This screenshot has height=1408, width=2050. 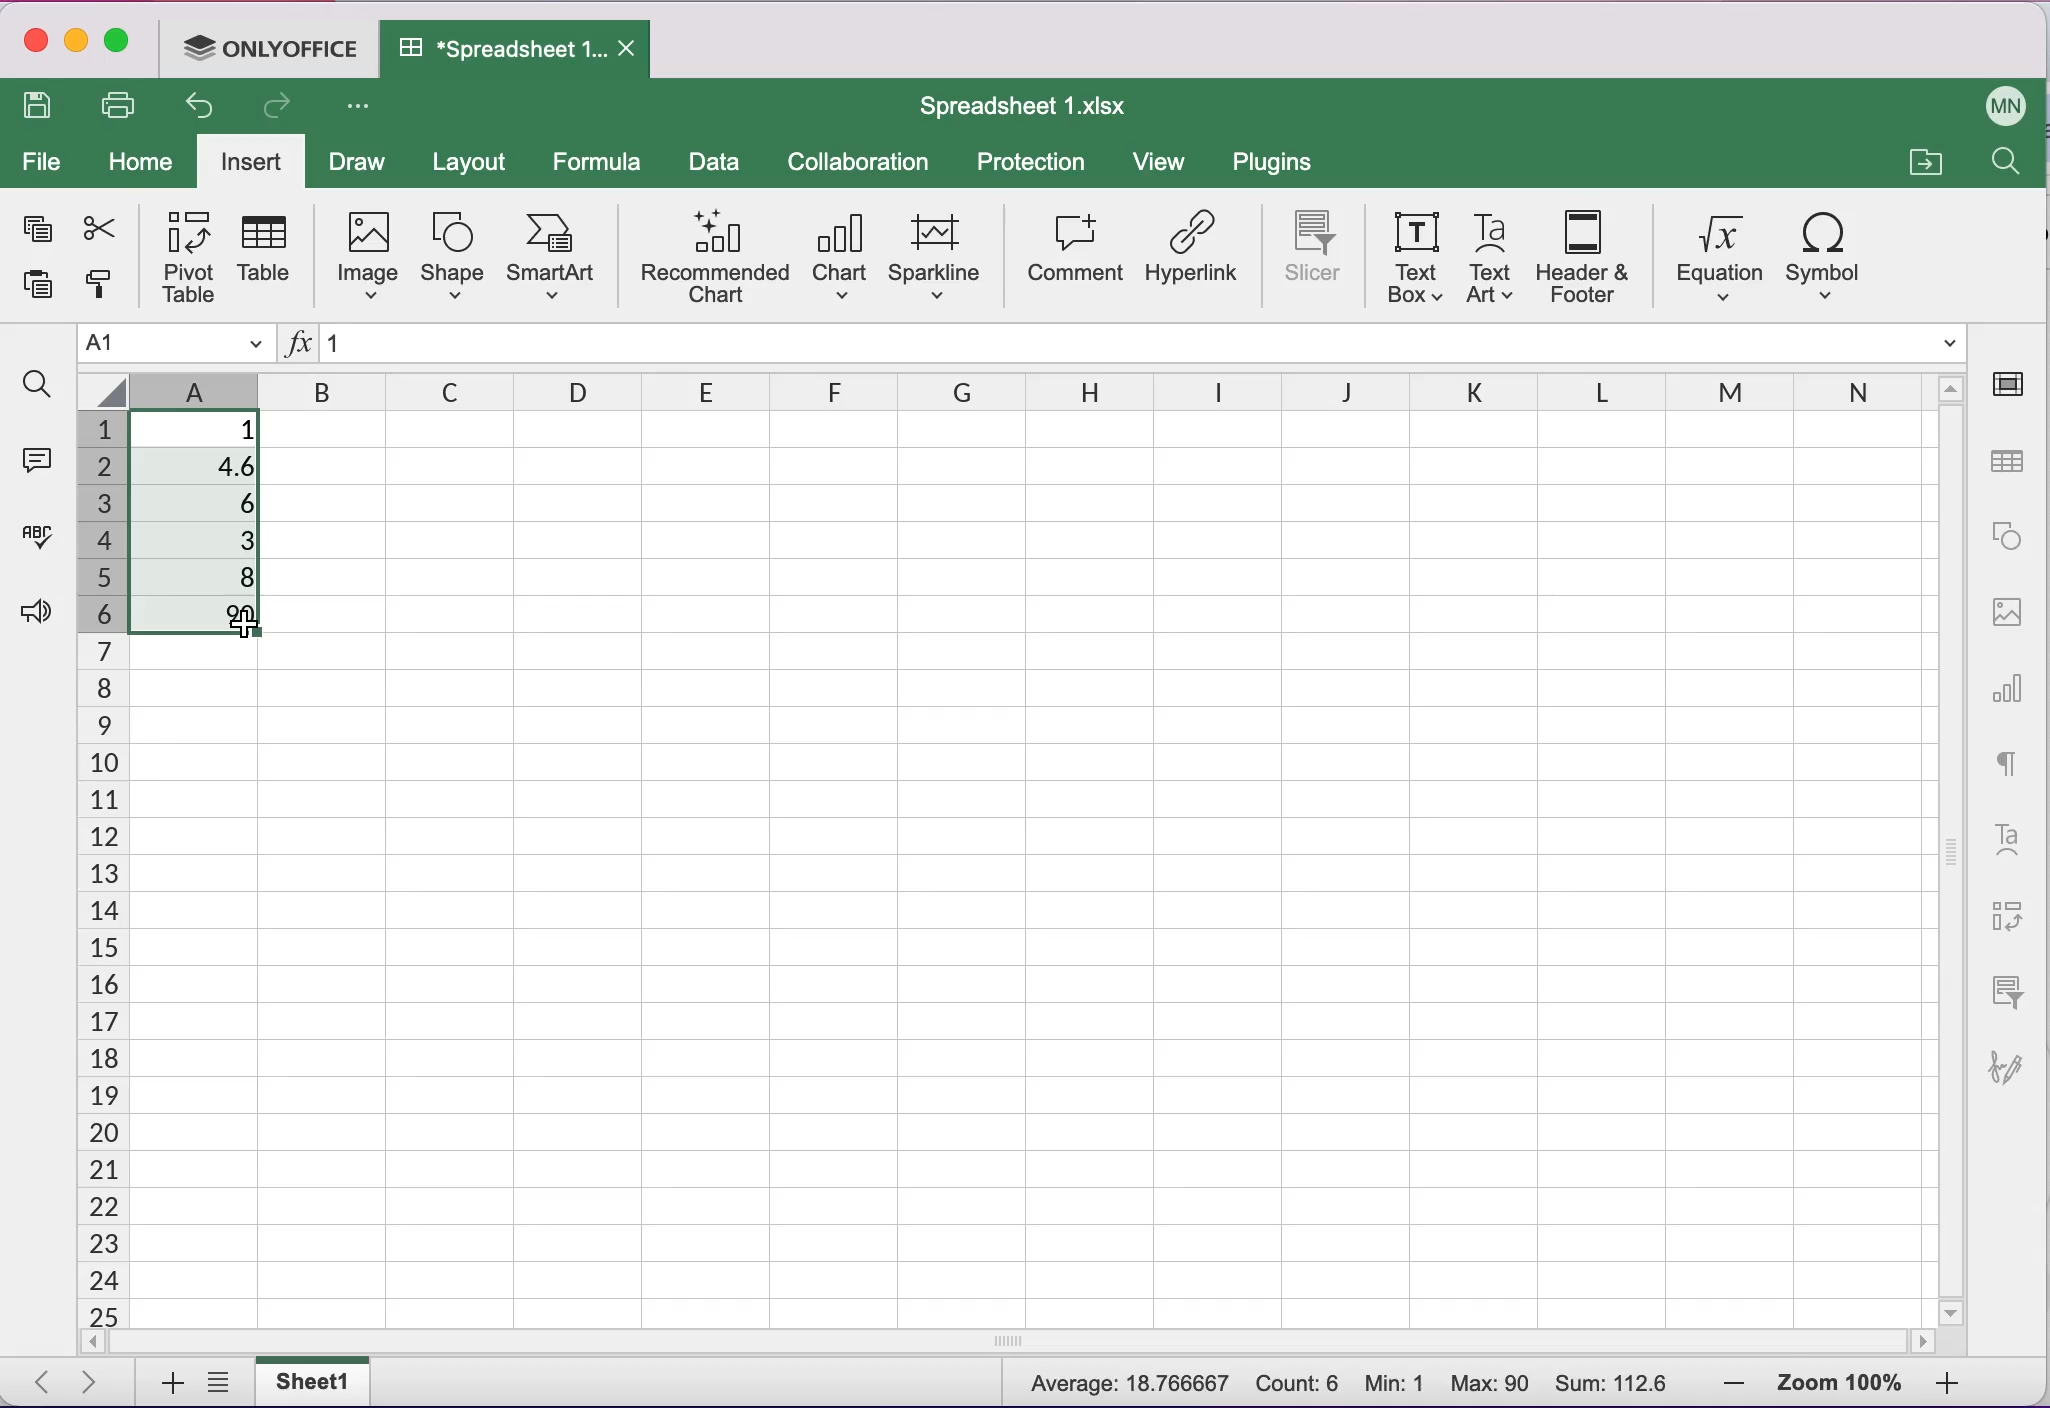 I want to click on feedback and support, so click(x=35, y=609).